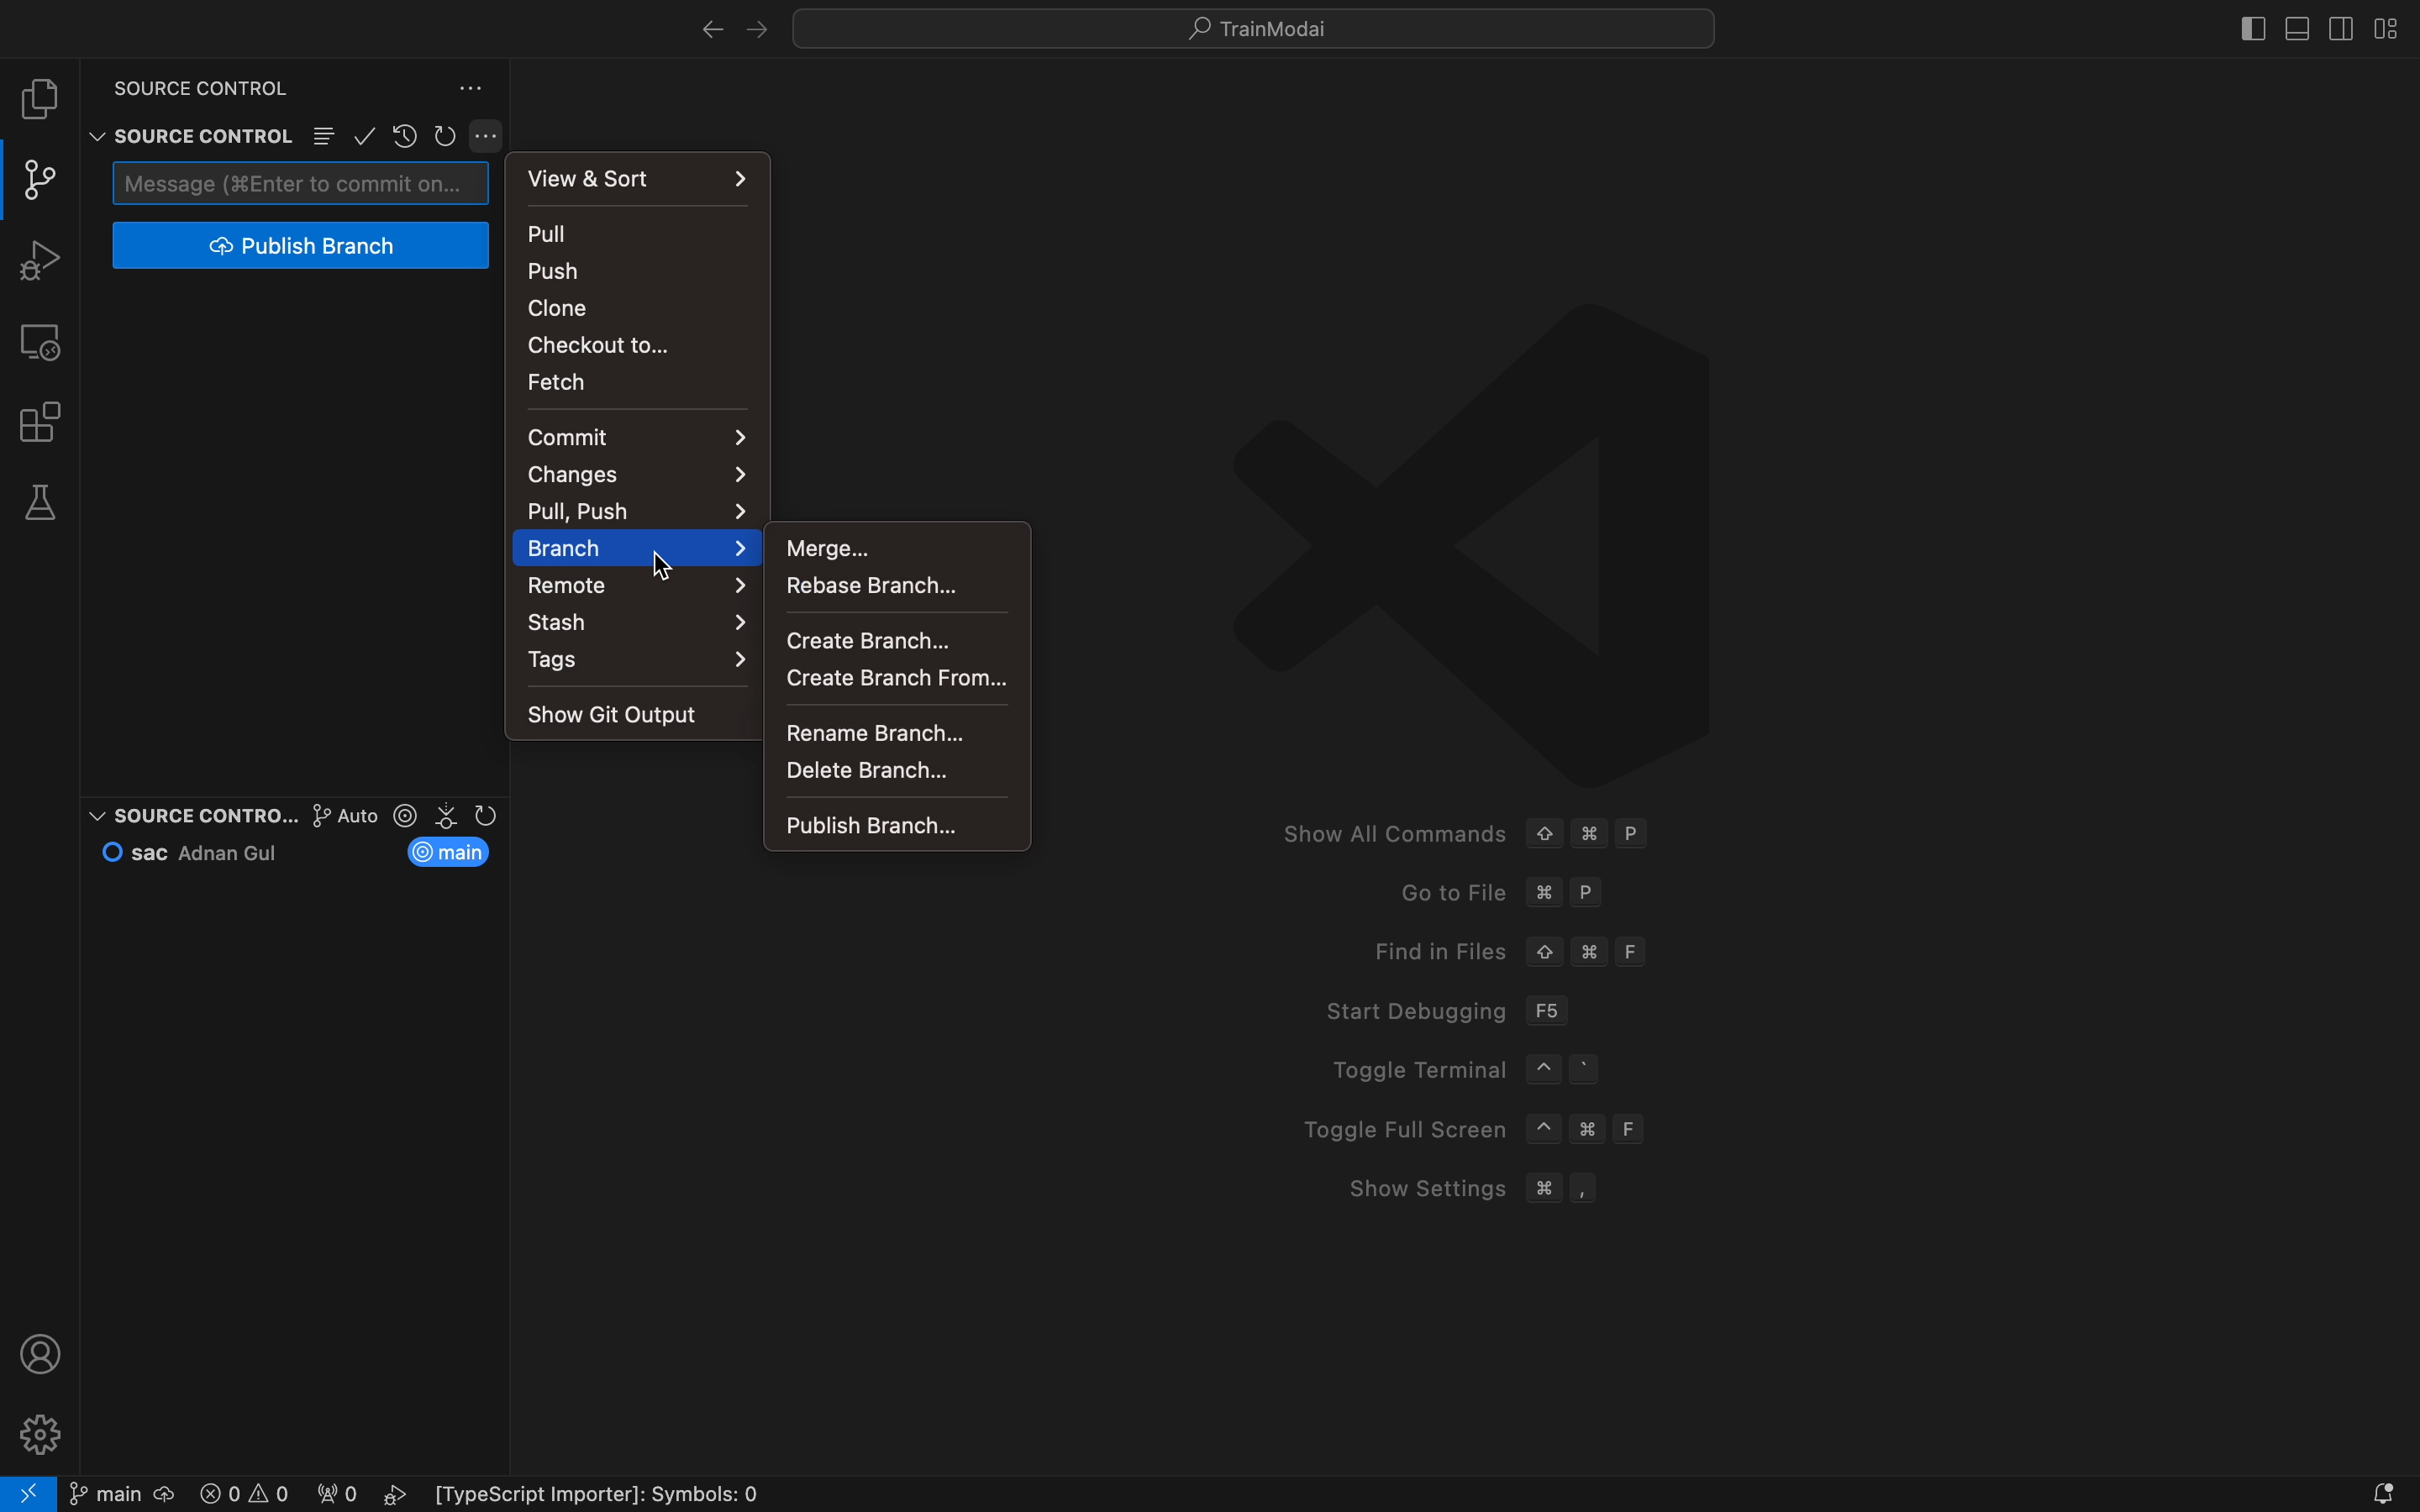  I want to click on commit, so click(633, 435).